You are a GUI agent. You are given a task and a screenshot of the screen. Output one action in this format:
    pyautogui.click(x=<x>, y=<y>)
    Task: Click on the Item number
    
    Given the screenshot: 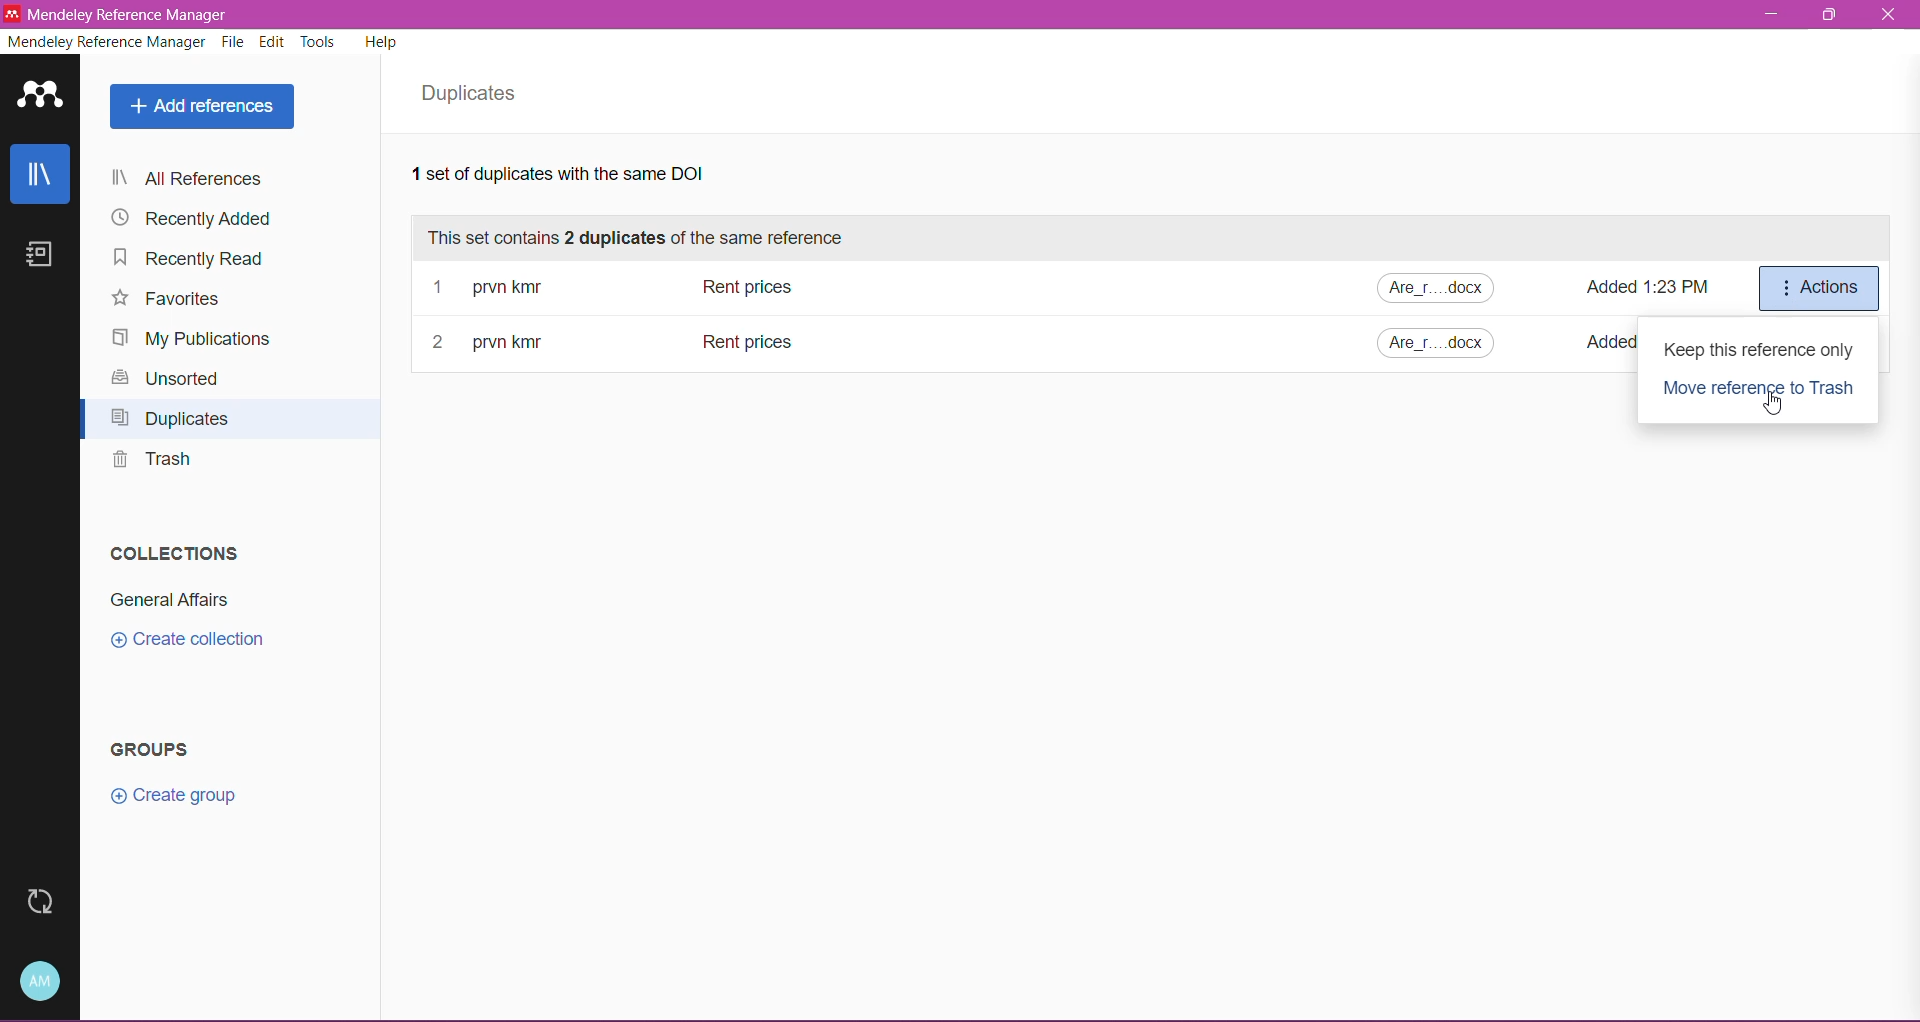 What is the action you would take?
    pyautogui.click(x=439, y=288)
    